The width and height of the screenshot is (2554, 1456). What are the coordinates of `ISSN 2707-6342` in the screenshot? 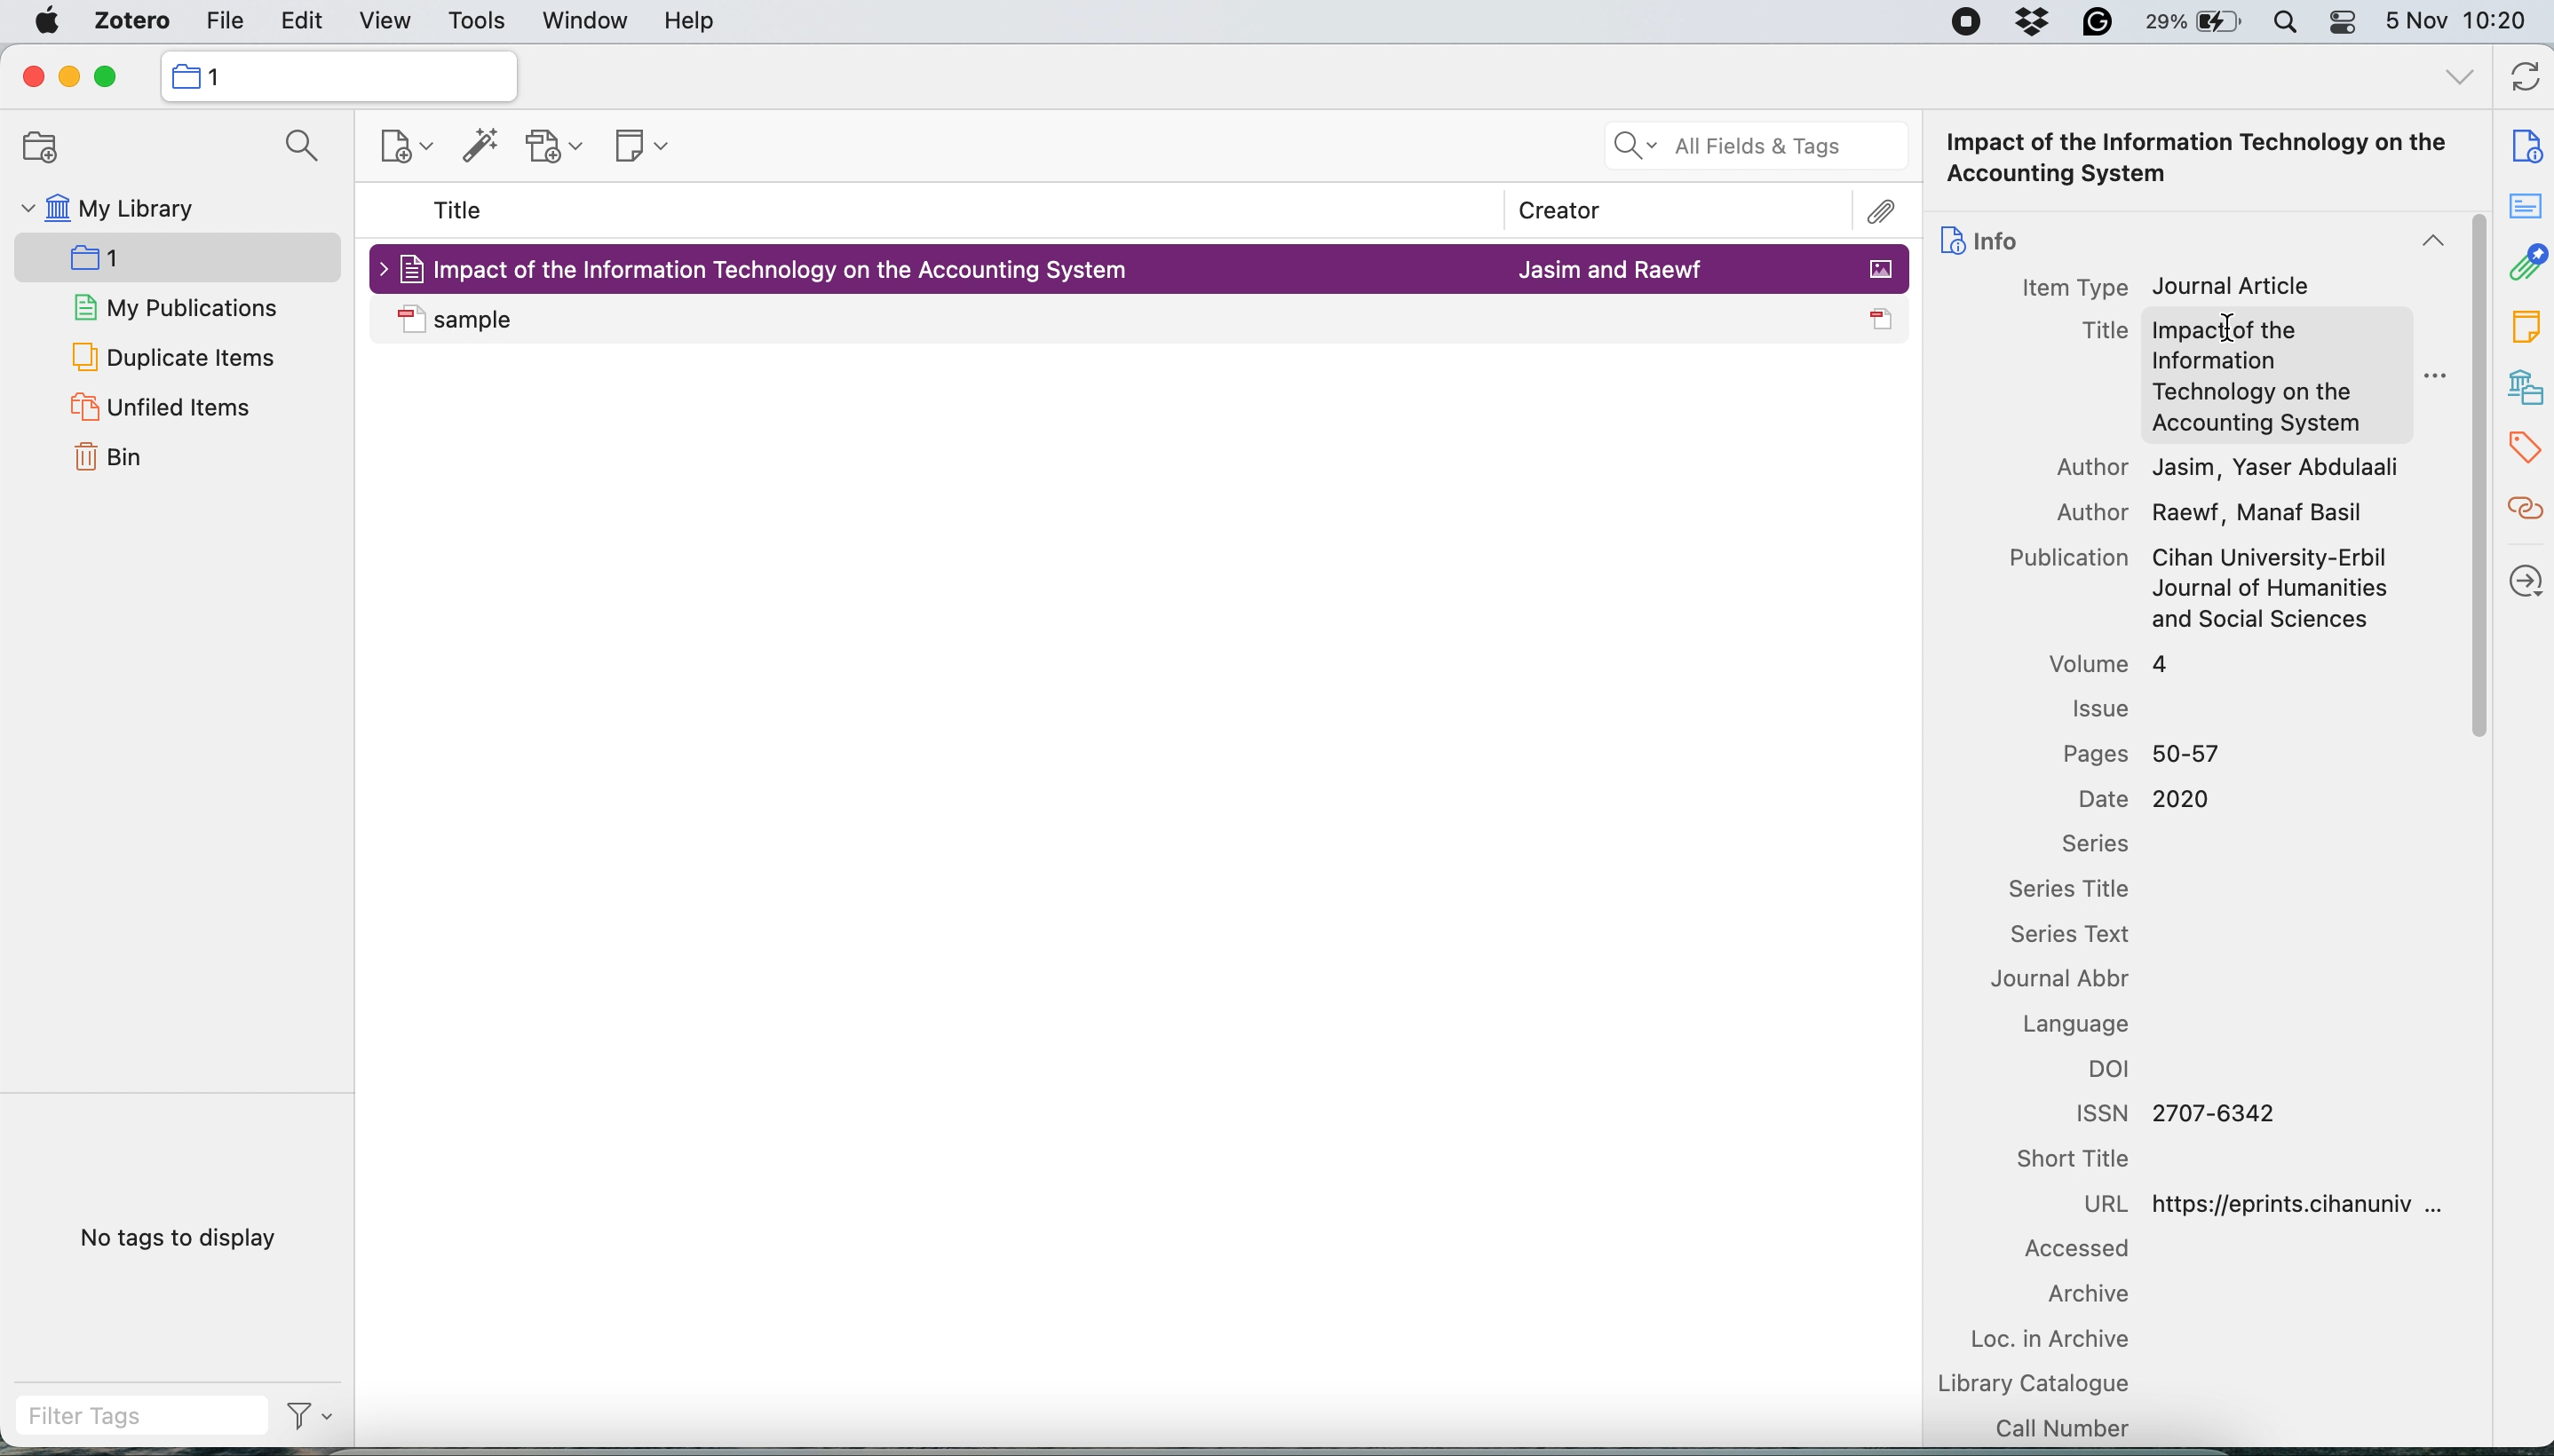 It's located at (2183, 1113).